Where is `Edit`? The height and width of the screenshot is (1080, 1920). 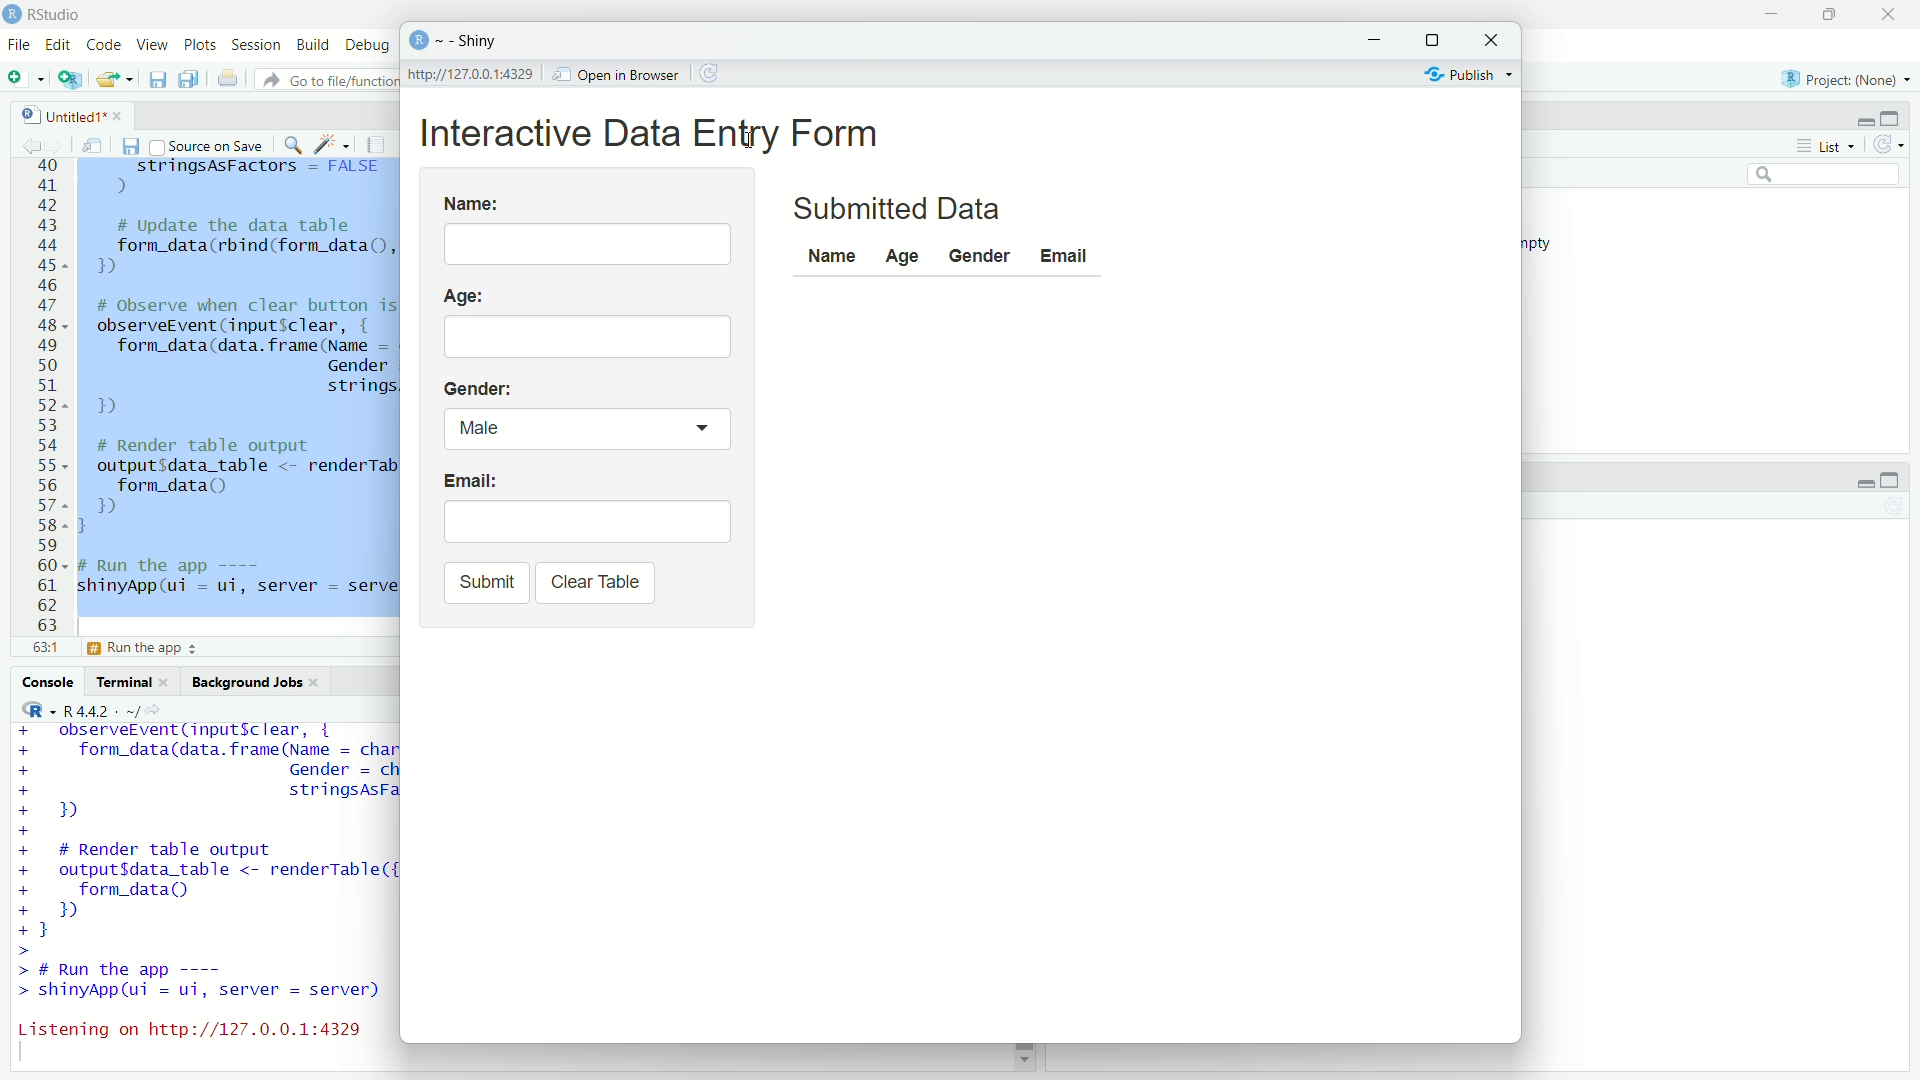
Edit is located at coordinates (59, 42).